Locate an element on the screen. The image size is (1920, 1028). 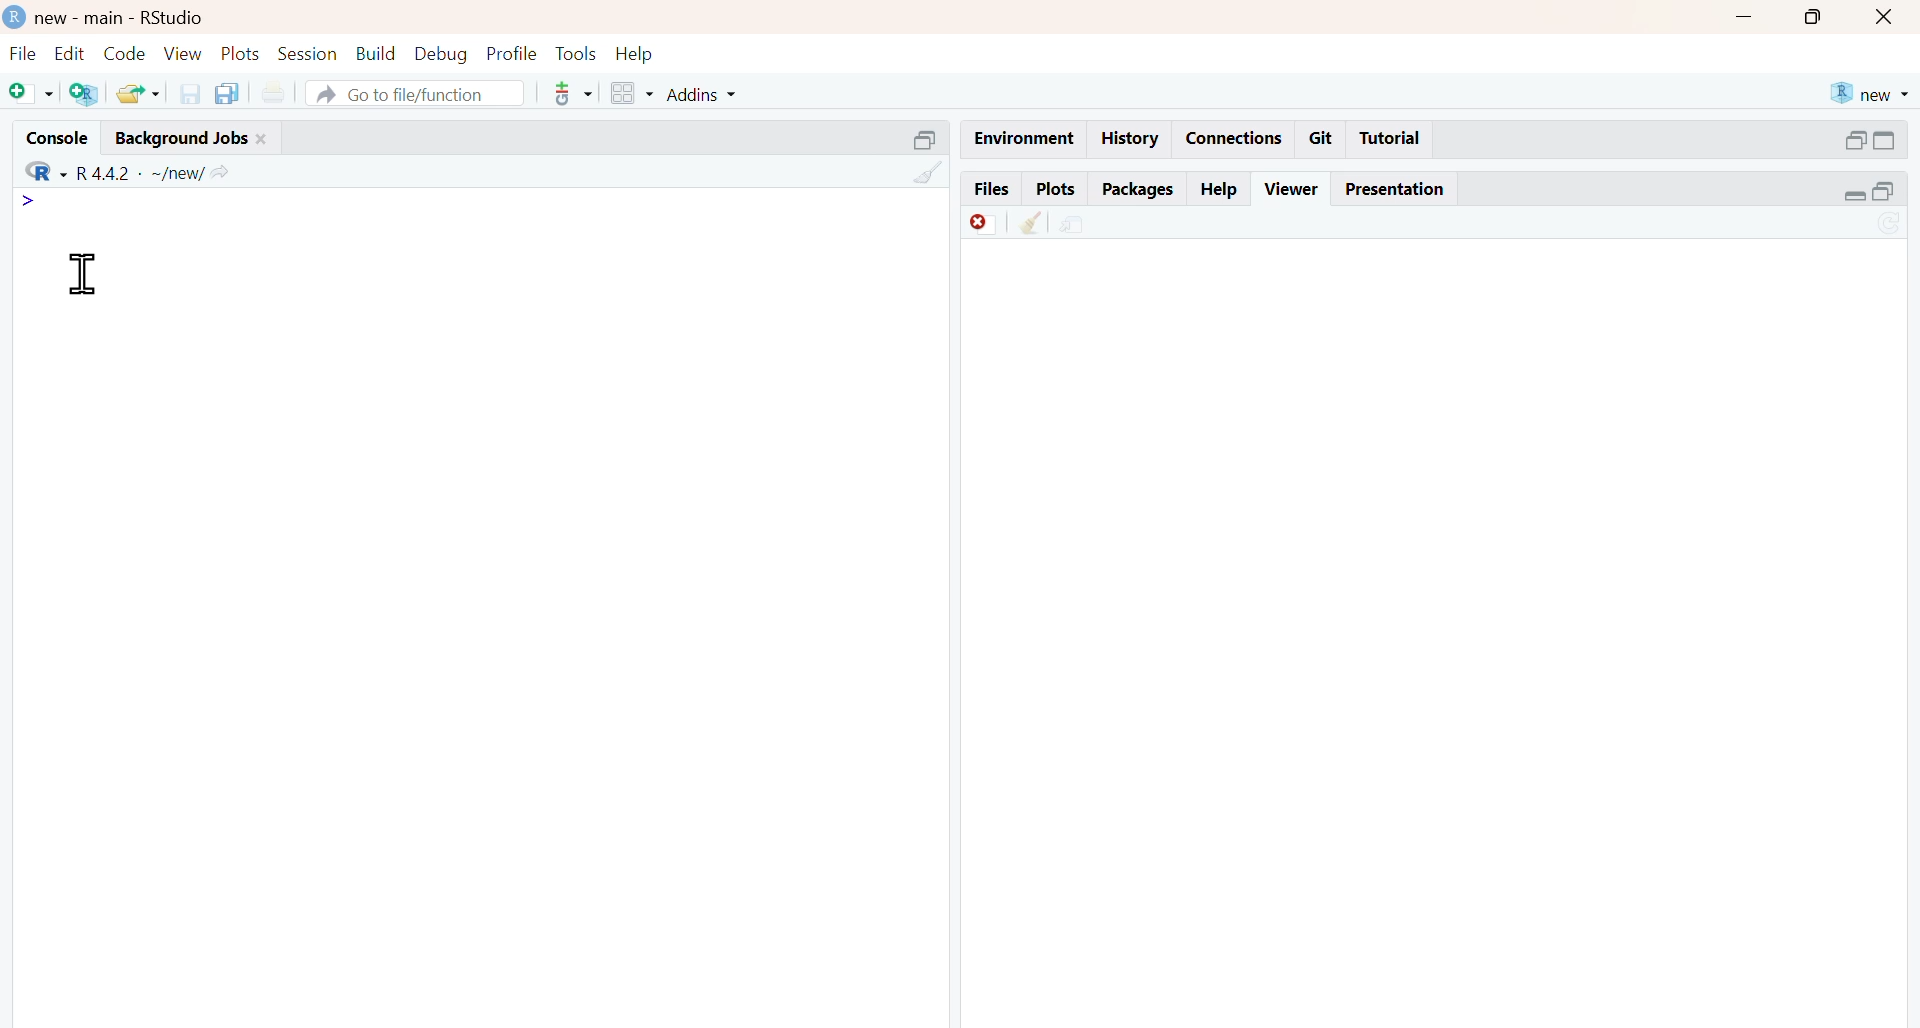
edit is located at coordinates (70, 54).